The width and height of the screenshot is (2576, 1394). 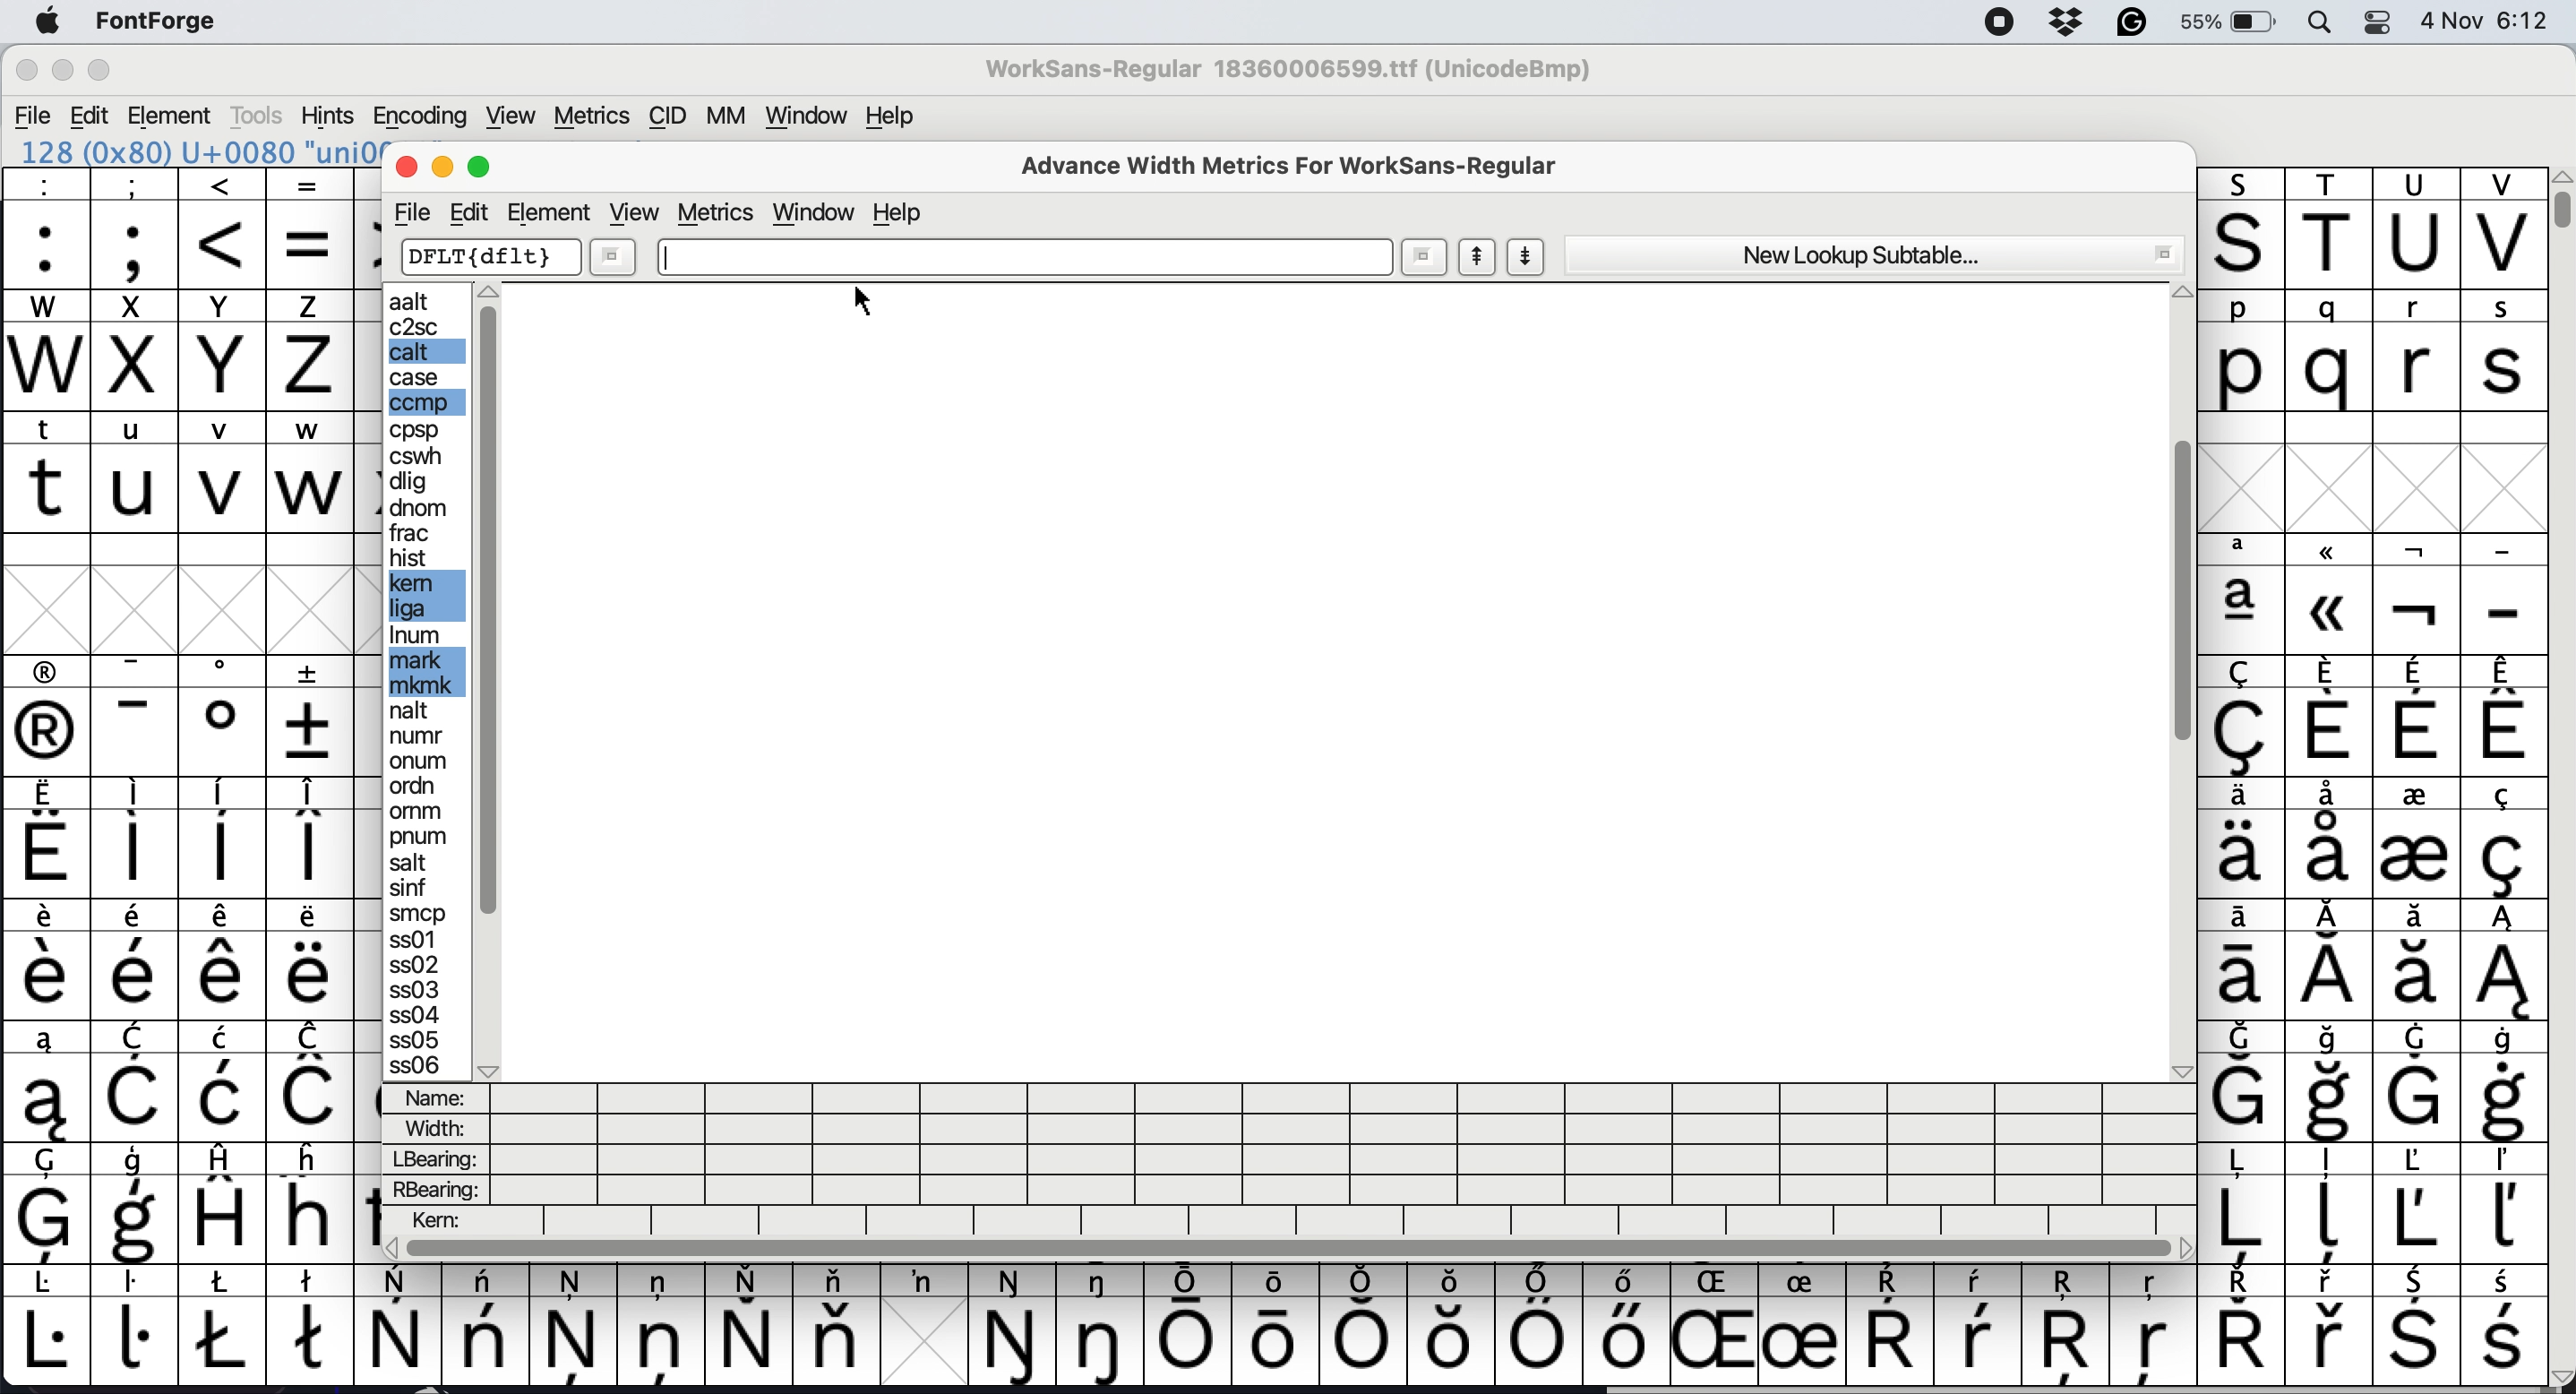 What do you see at coordinates (194, 428) in the screenshot?
I see `lowercase letters` at bounding box center [194, 428].